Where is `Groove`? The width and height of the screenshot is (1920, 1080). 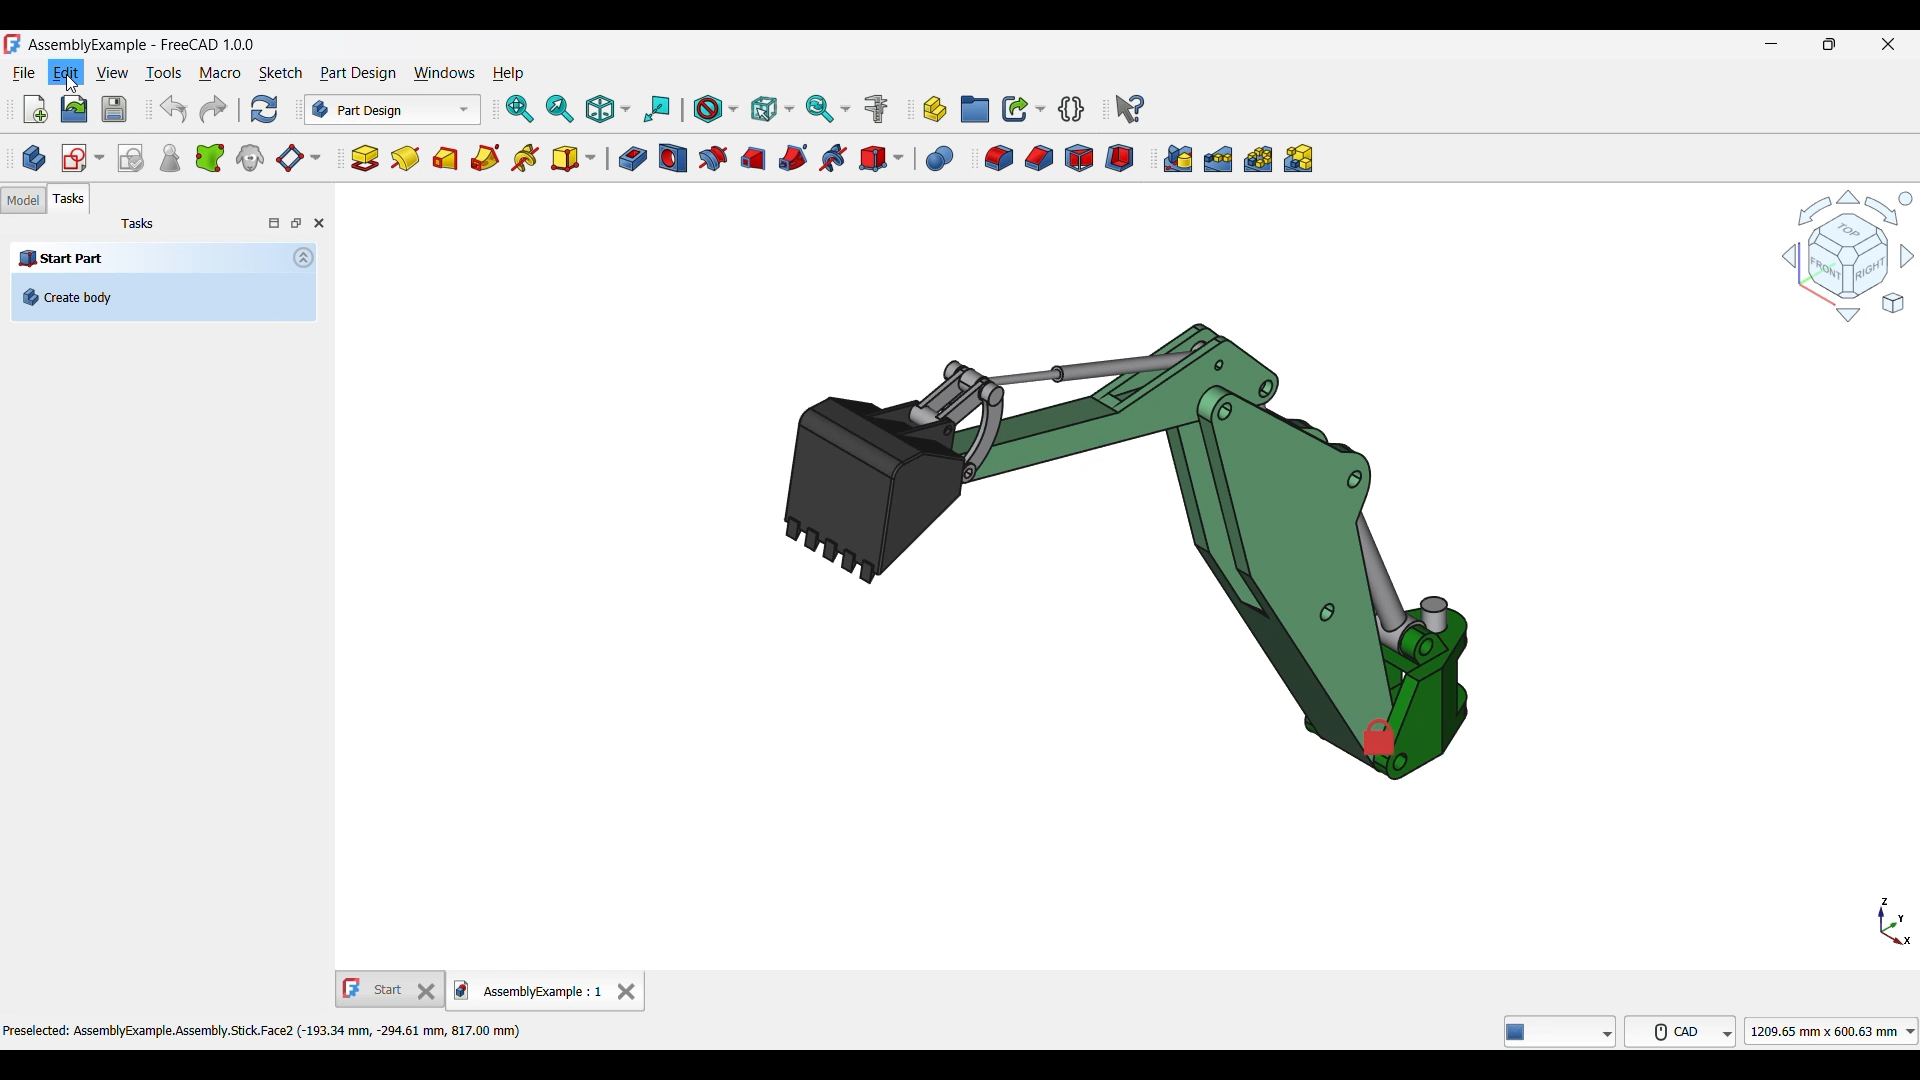
Groove is located at coordinates (713, 158).